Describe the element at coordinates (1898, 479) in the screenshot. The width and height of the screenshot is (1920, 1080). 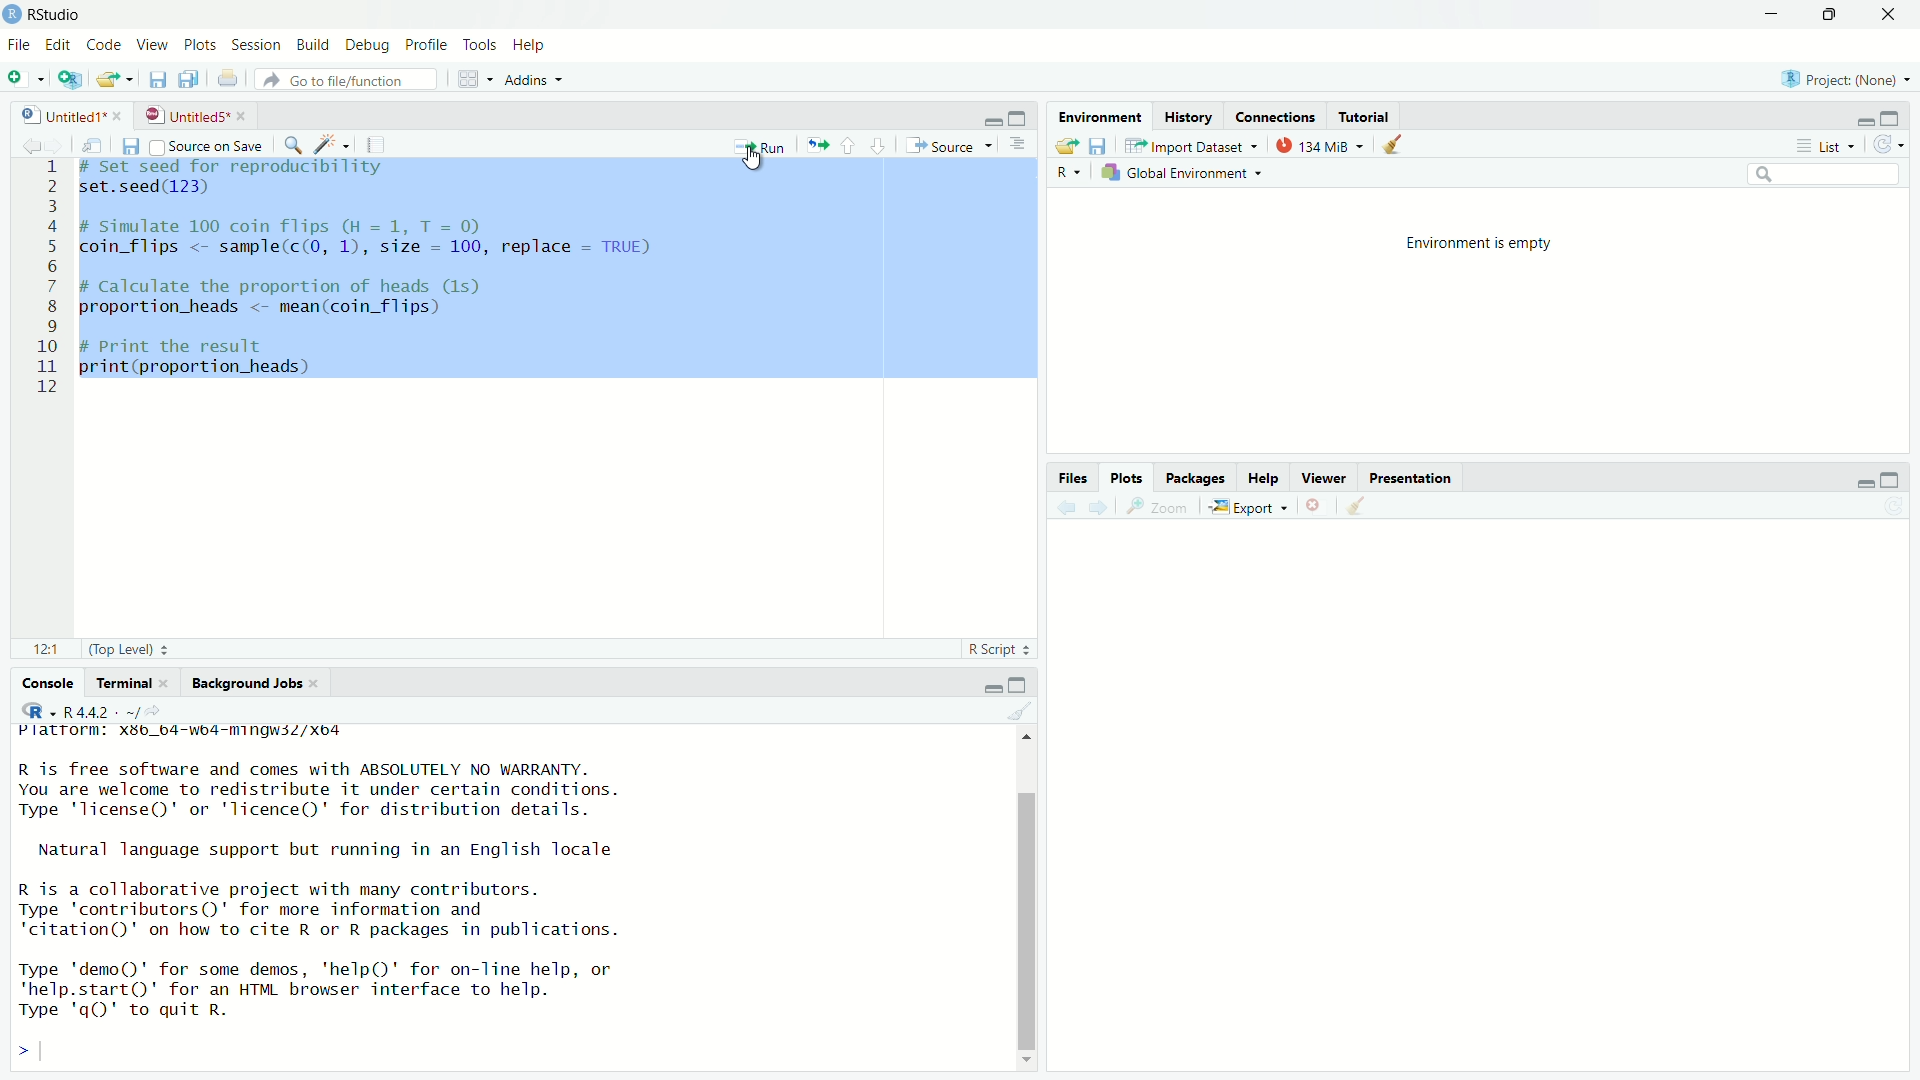
I see `maximize` at that location.